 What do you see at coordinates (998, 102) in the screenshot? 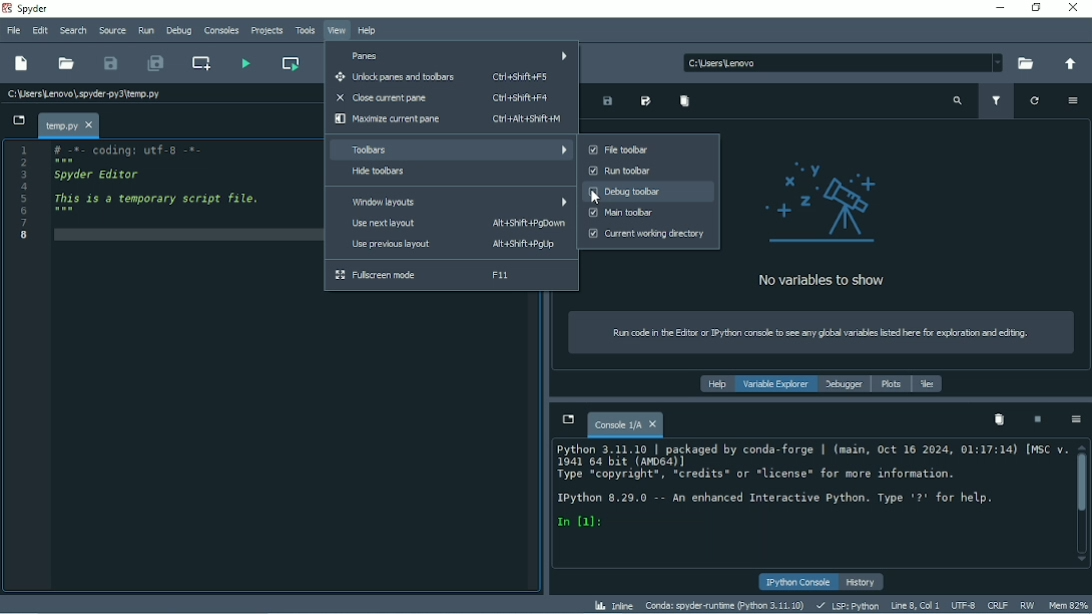
I see `Filter variables` at bounding box center [998, 102].